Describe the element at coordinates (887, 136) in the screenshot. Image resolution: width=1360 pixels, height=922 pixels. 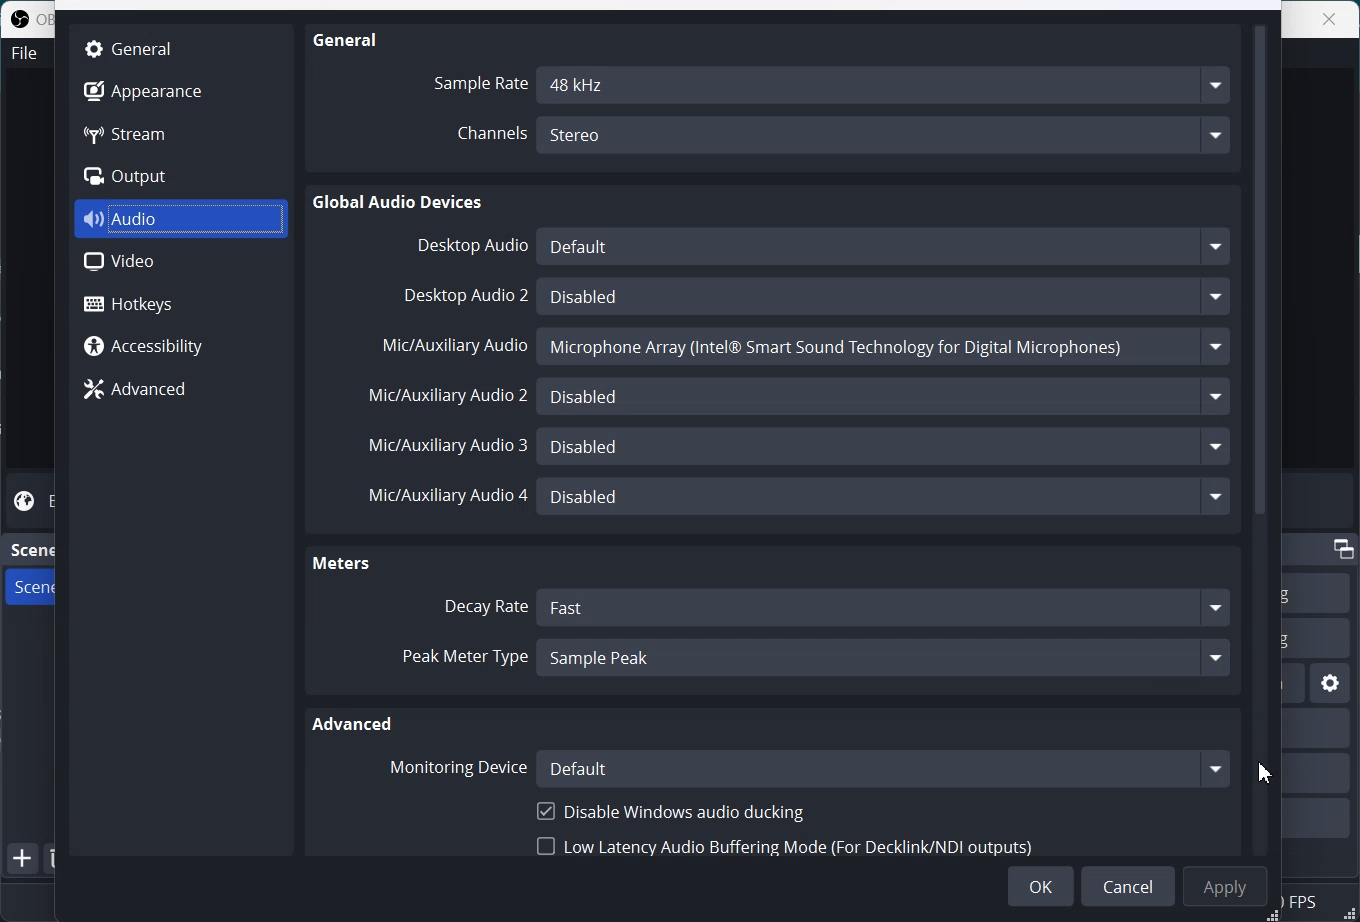
I see `Stereo` at that location.